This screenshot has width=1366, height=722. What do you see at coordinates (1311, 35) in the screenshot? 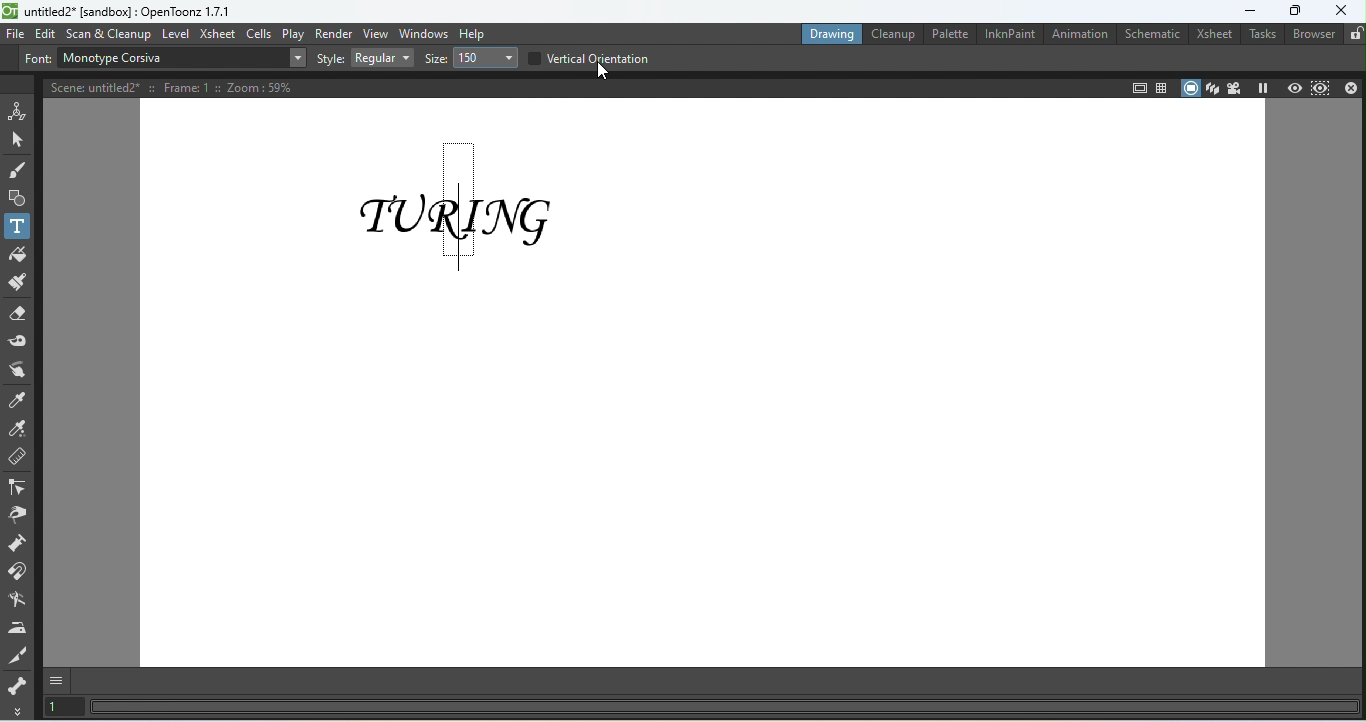
I see `Browser` at bounding box center [1311, 35].